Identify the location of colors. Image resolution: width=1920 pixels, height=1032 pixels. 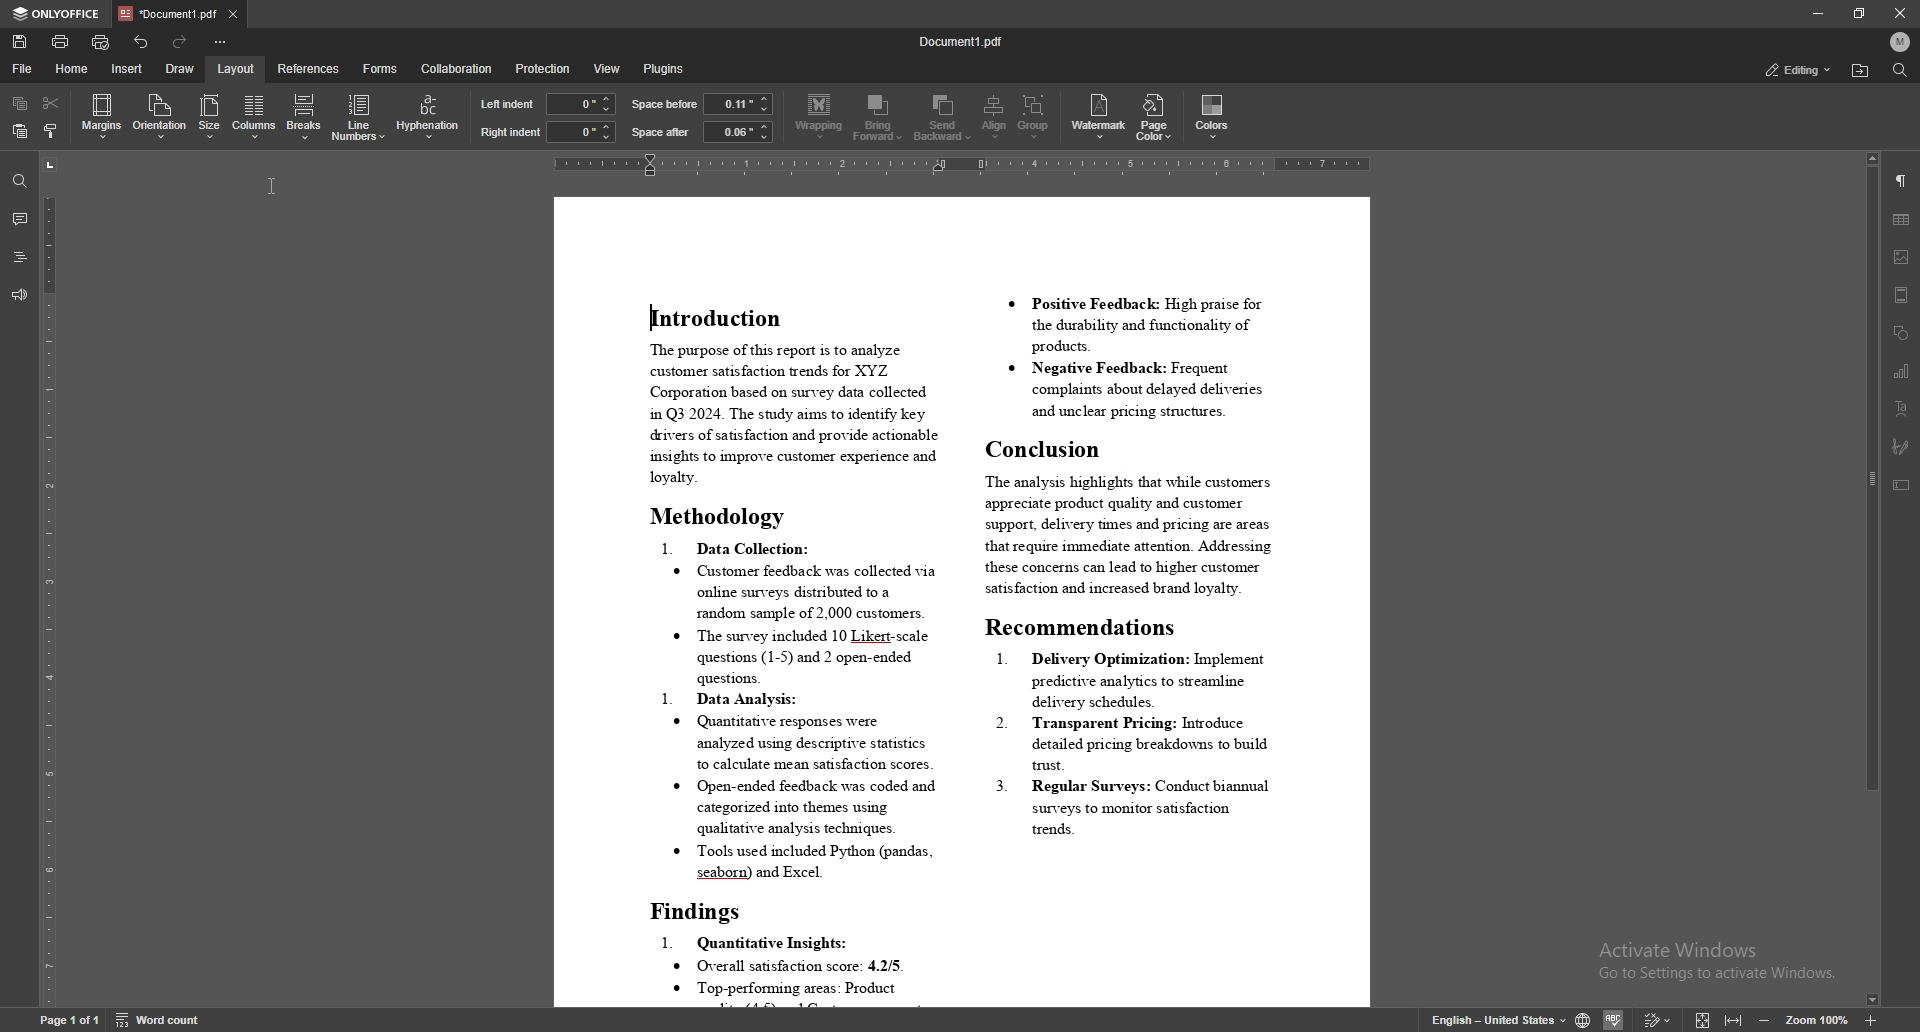
(1213, 116).